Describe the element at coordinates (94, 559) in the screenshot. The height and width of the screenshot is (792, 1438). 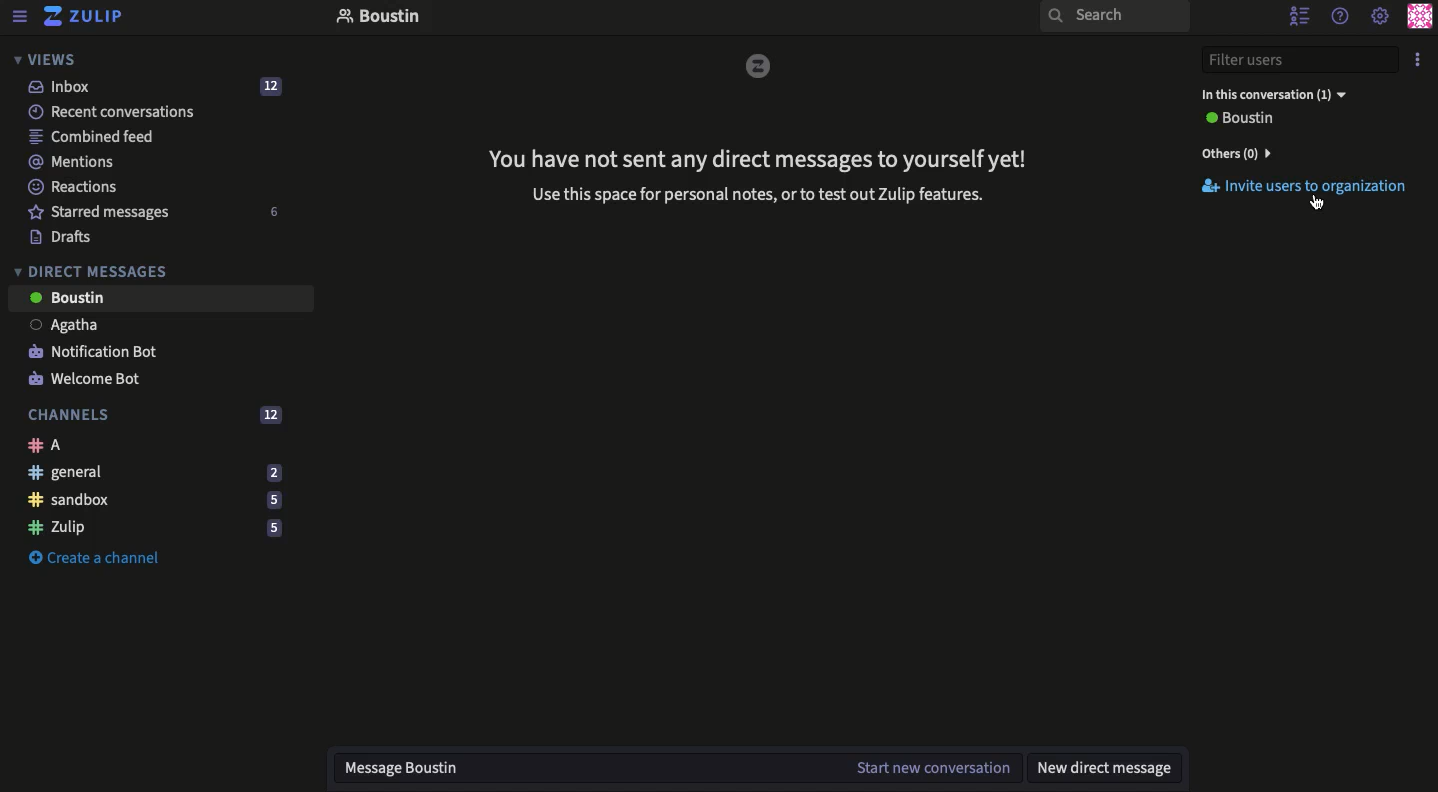
I see `Create a channel` at that location.